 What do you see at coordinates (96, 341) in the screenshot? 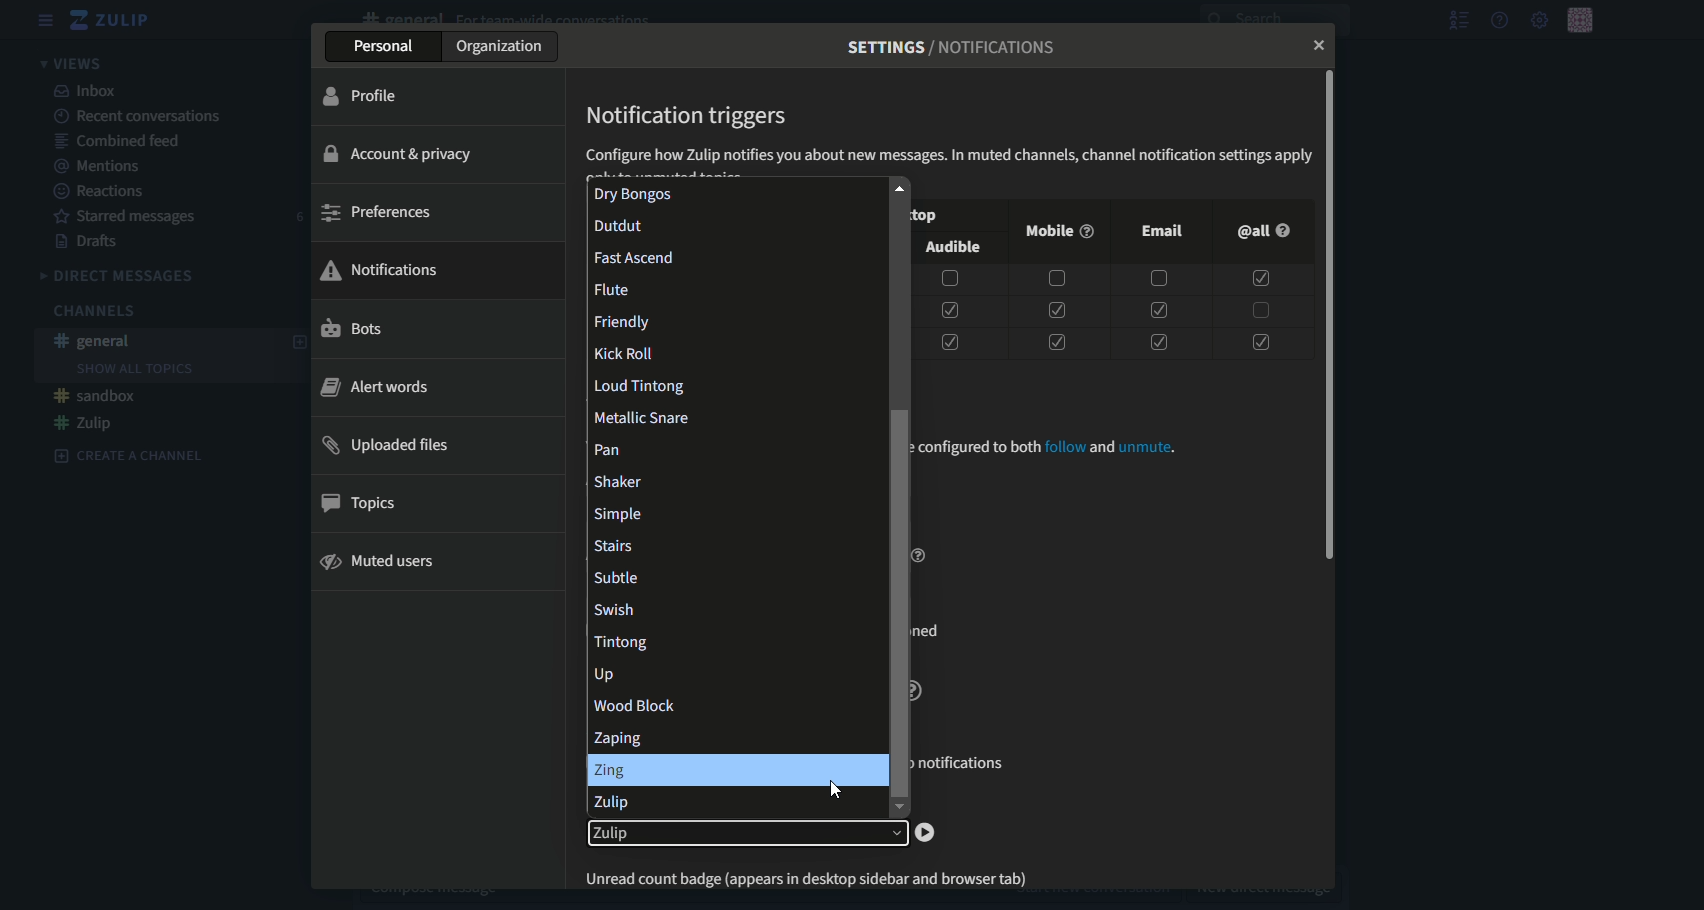
I see `#general` at bounding box center [96, 341].